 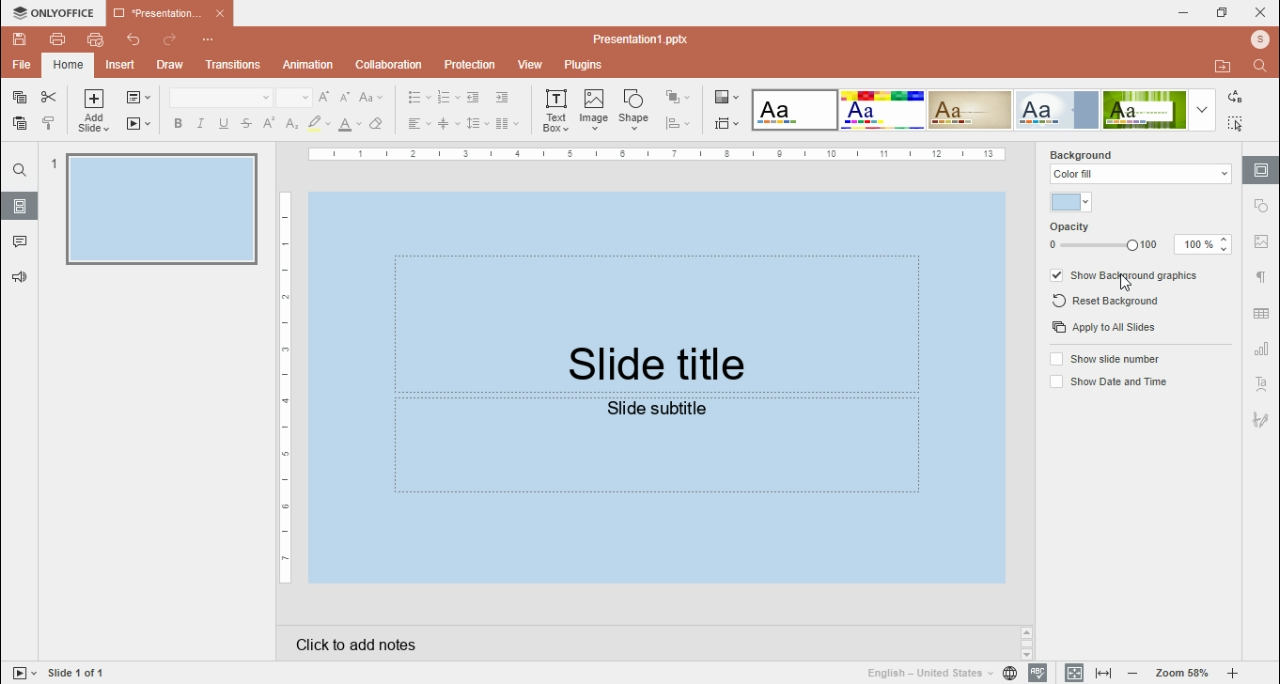 I want to click on plugins, so click(x=585, y=66).